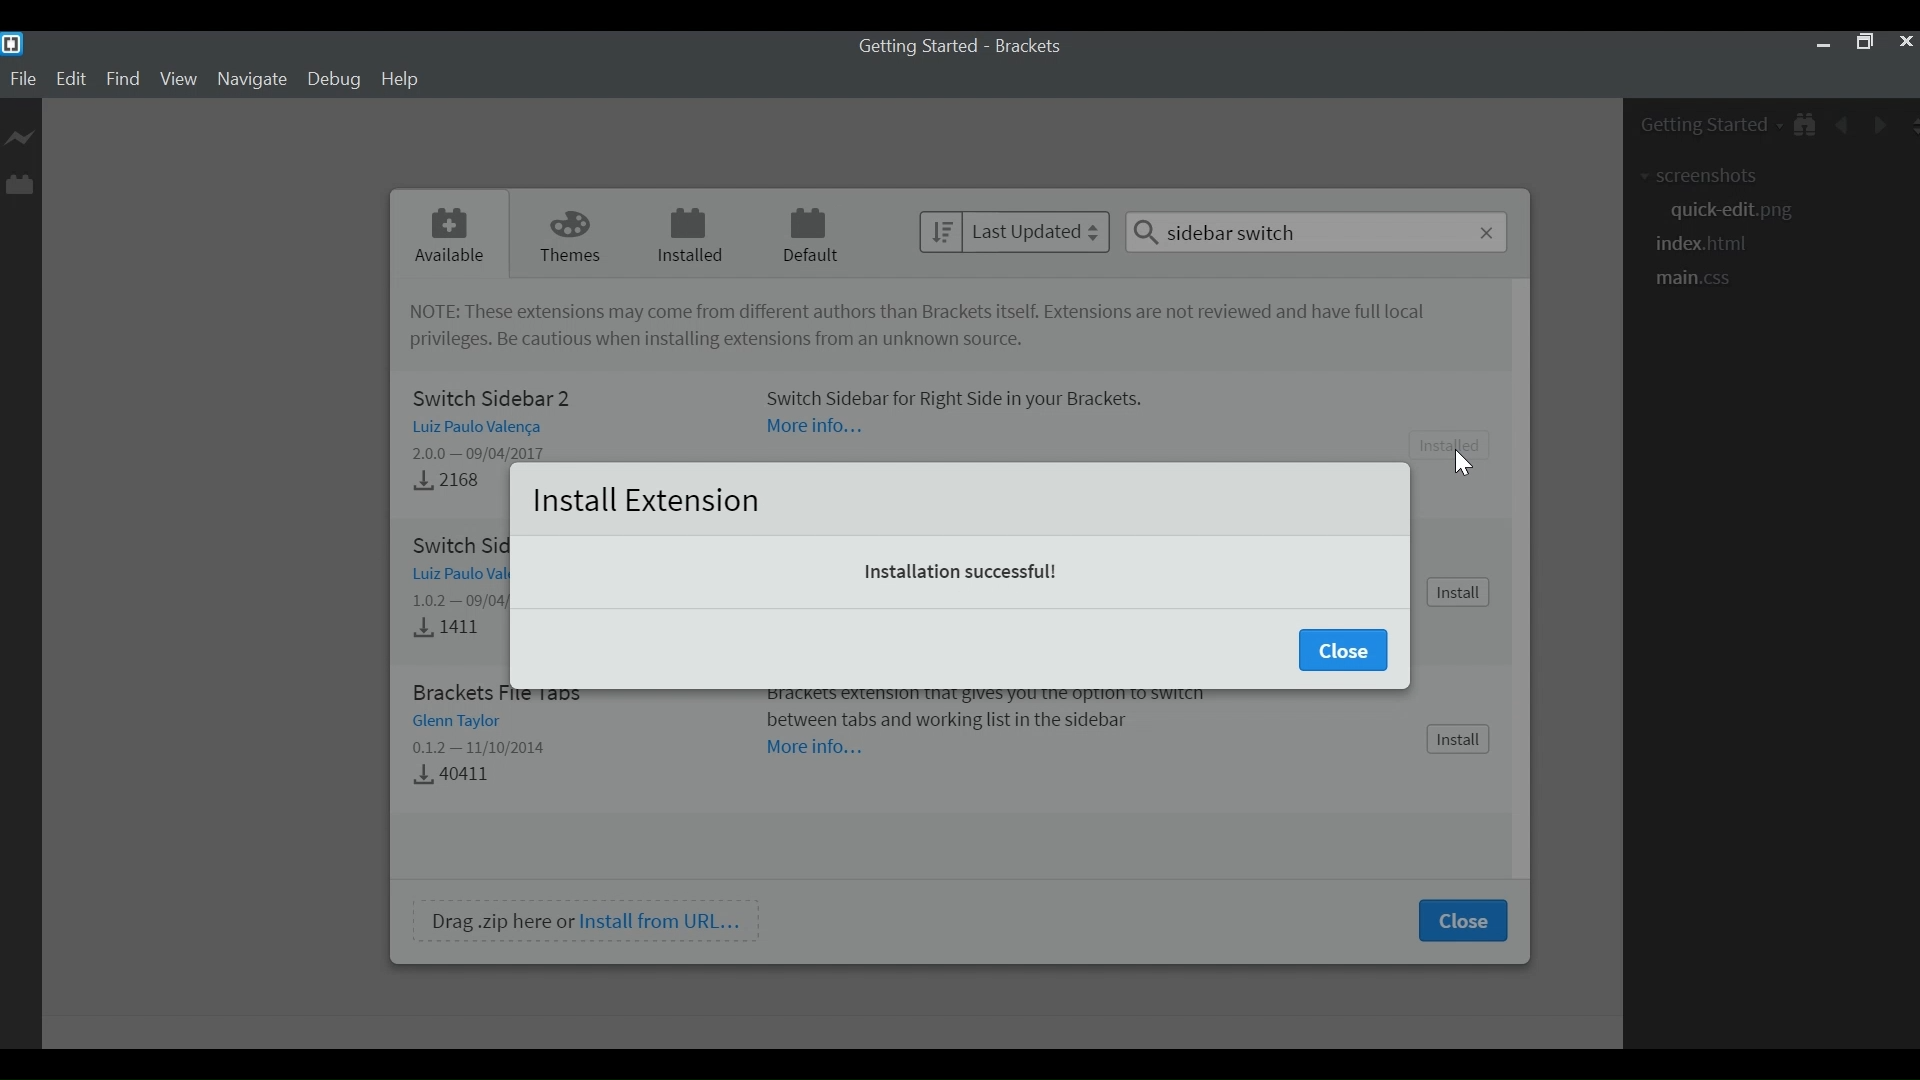 The image size is (1920, 1080). What do you see at coordinates (587, 921) in the screenshot?
I see `Drag .zip here or Install from URL` at bounding box center [587, 921].